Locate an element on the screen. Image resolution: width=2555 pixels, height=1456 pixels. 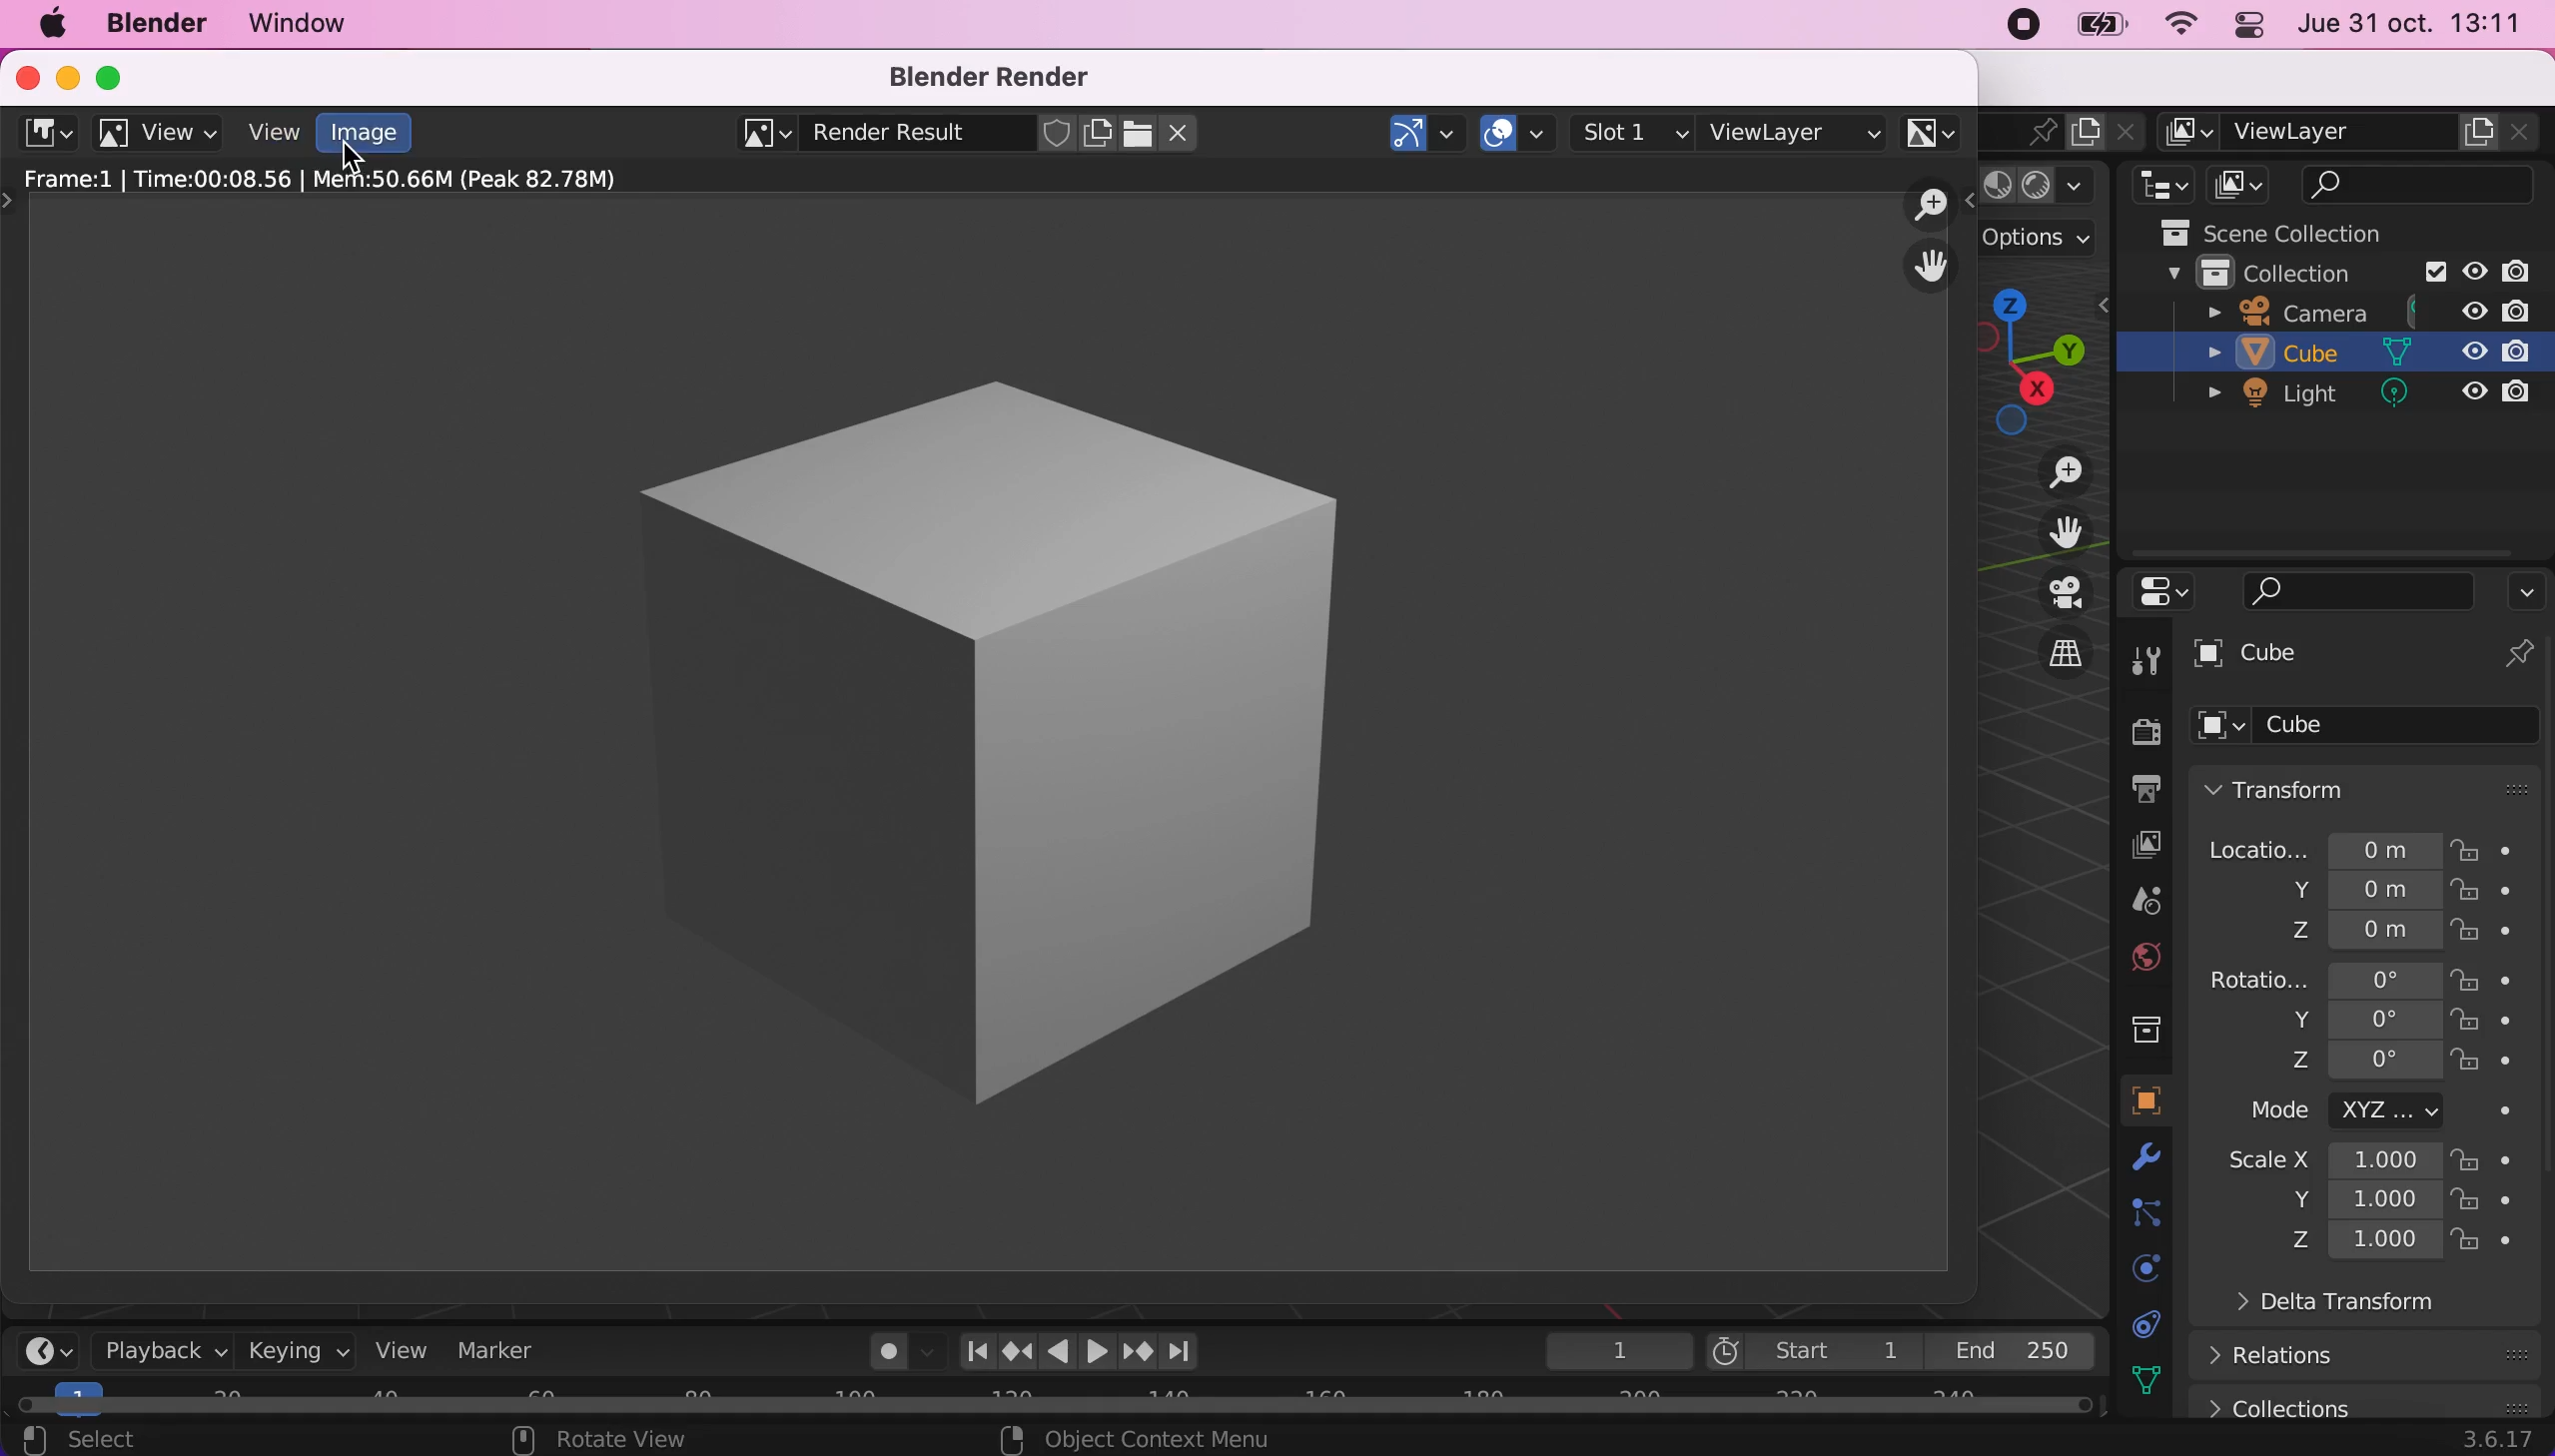
lock is located at coordinates (2486, 1064).